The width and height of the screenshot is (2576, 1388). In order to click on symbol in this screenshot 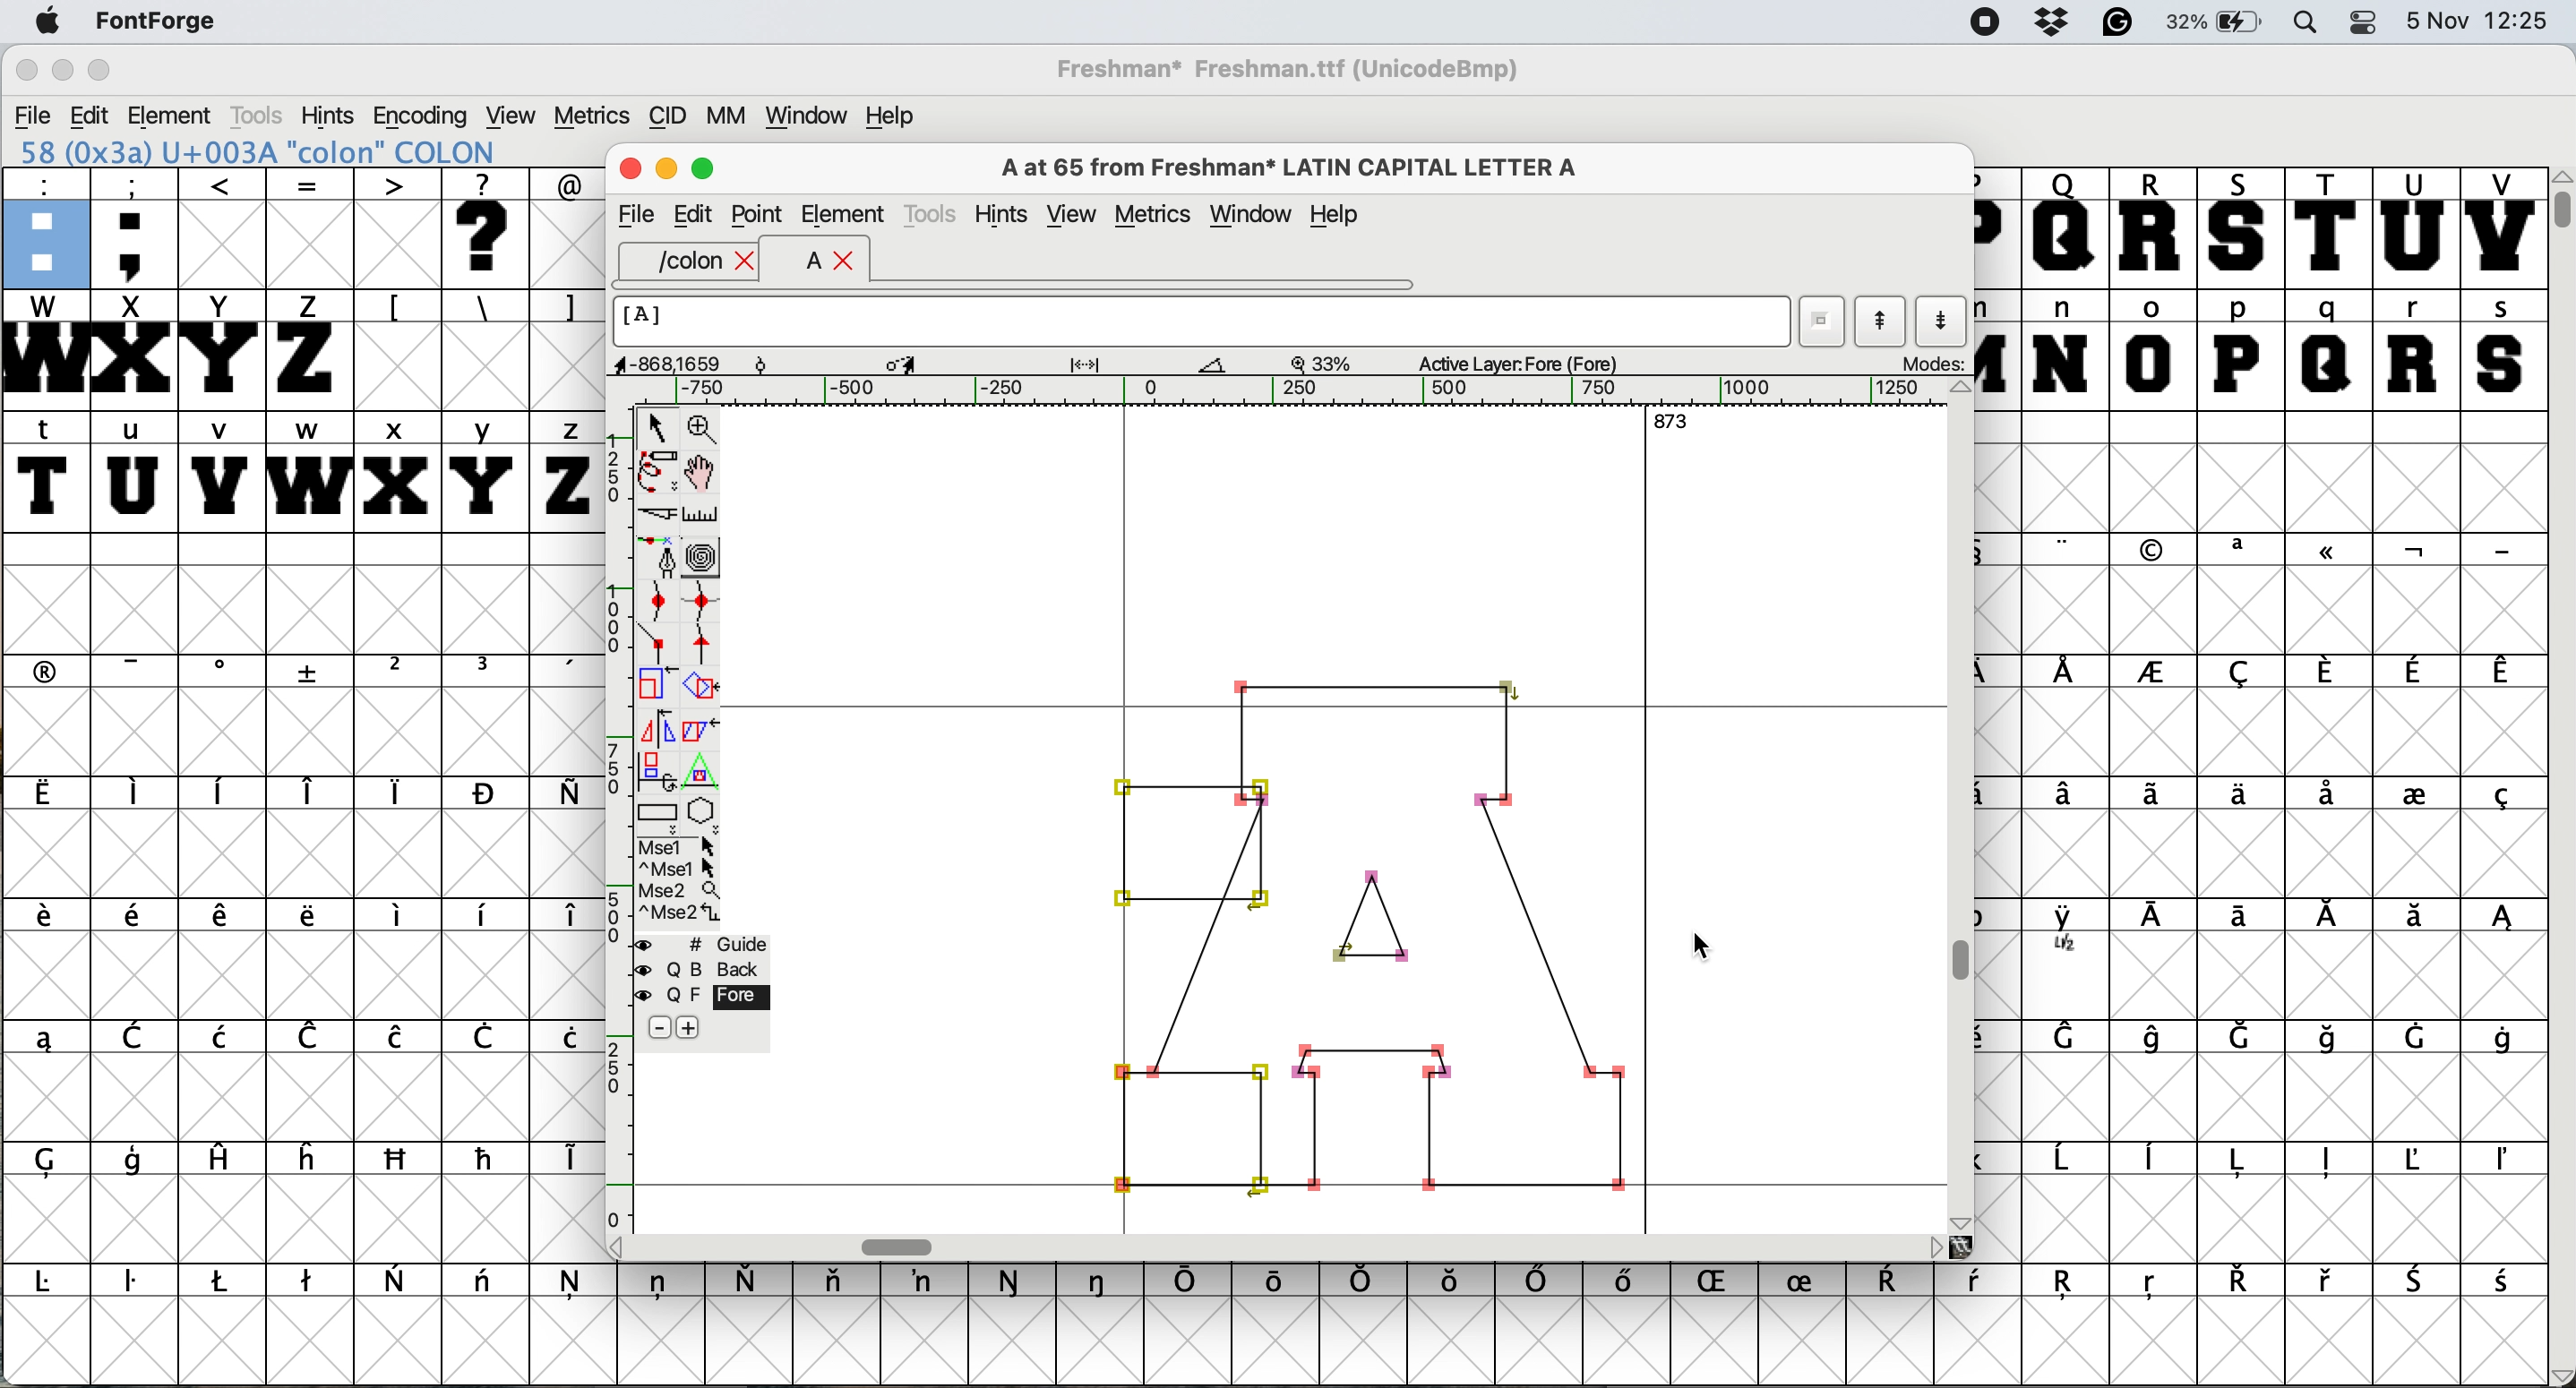, I will do `click(313, 672)`.